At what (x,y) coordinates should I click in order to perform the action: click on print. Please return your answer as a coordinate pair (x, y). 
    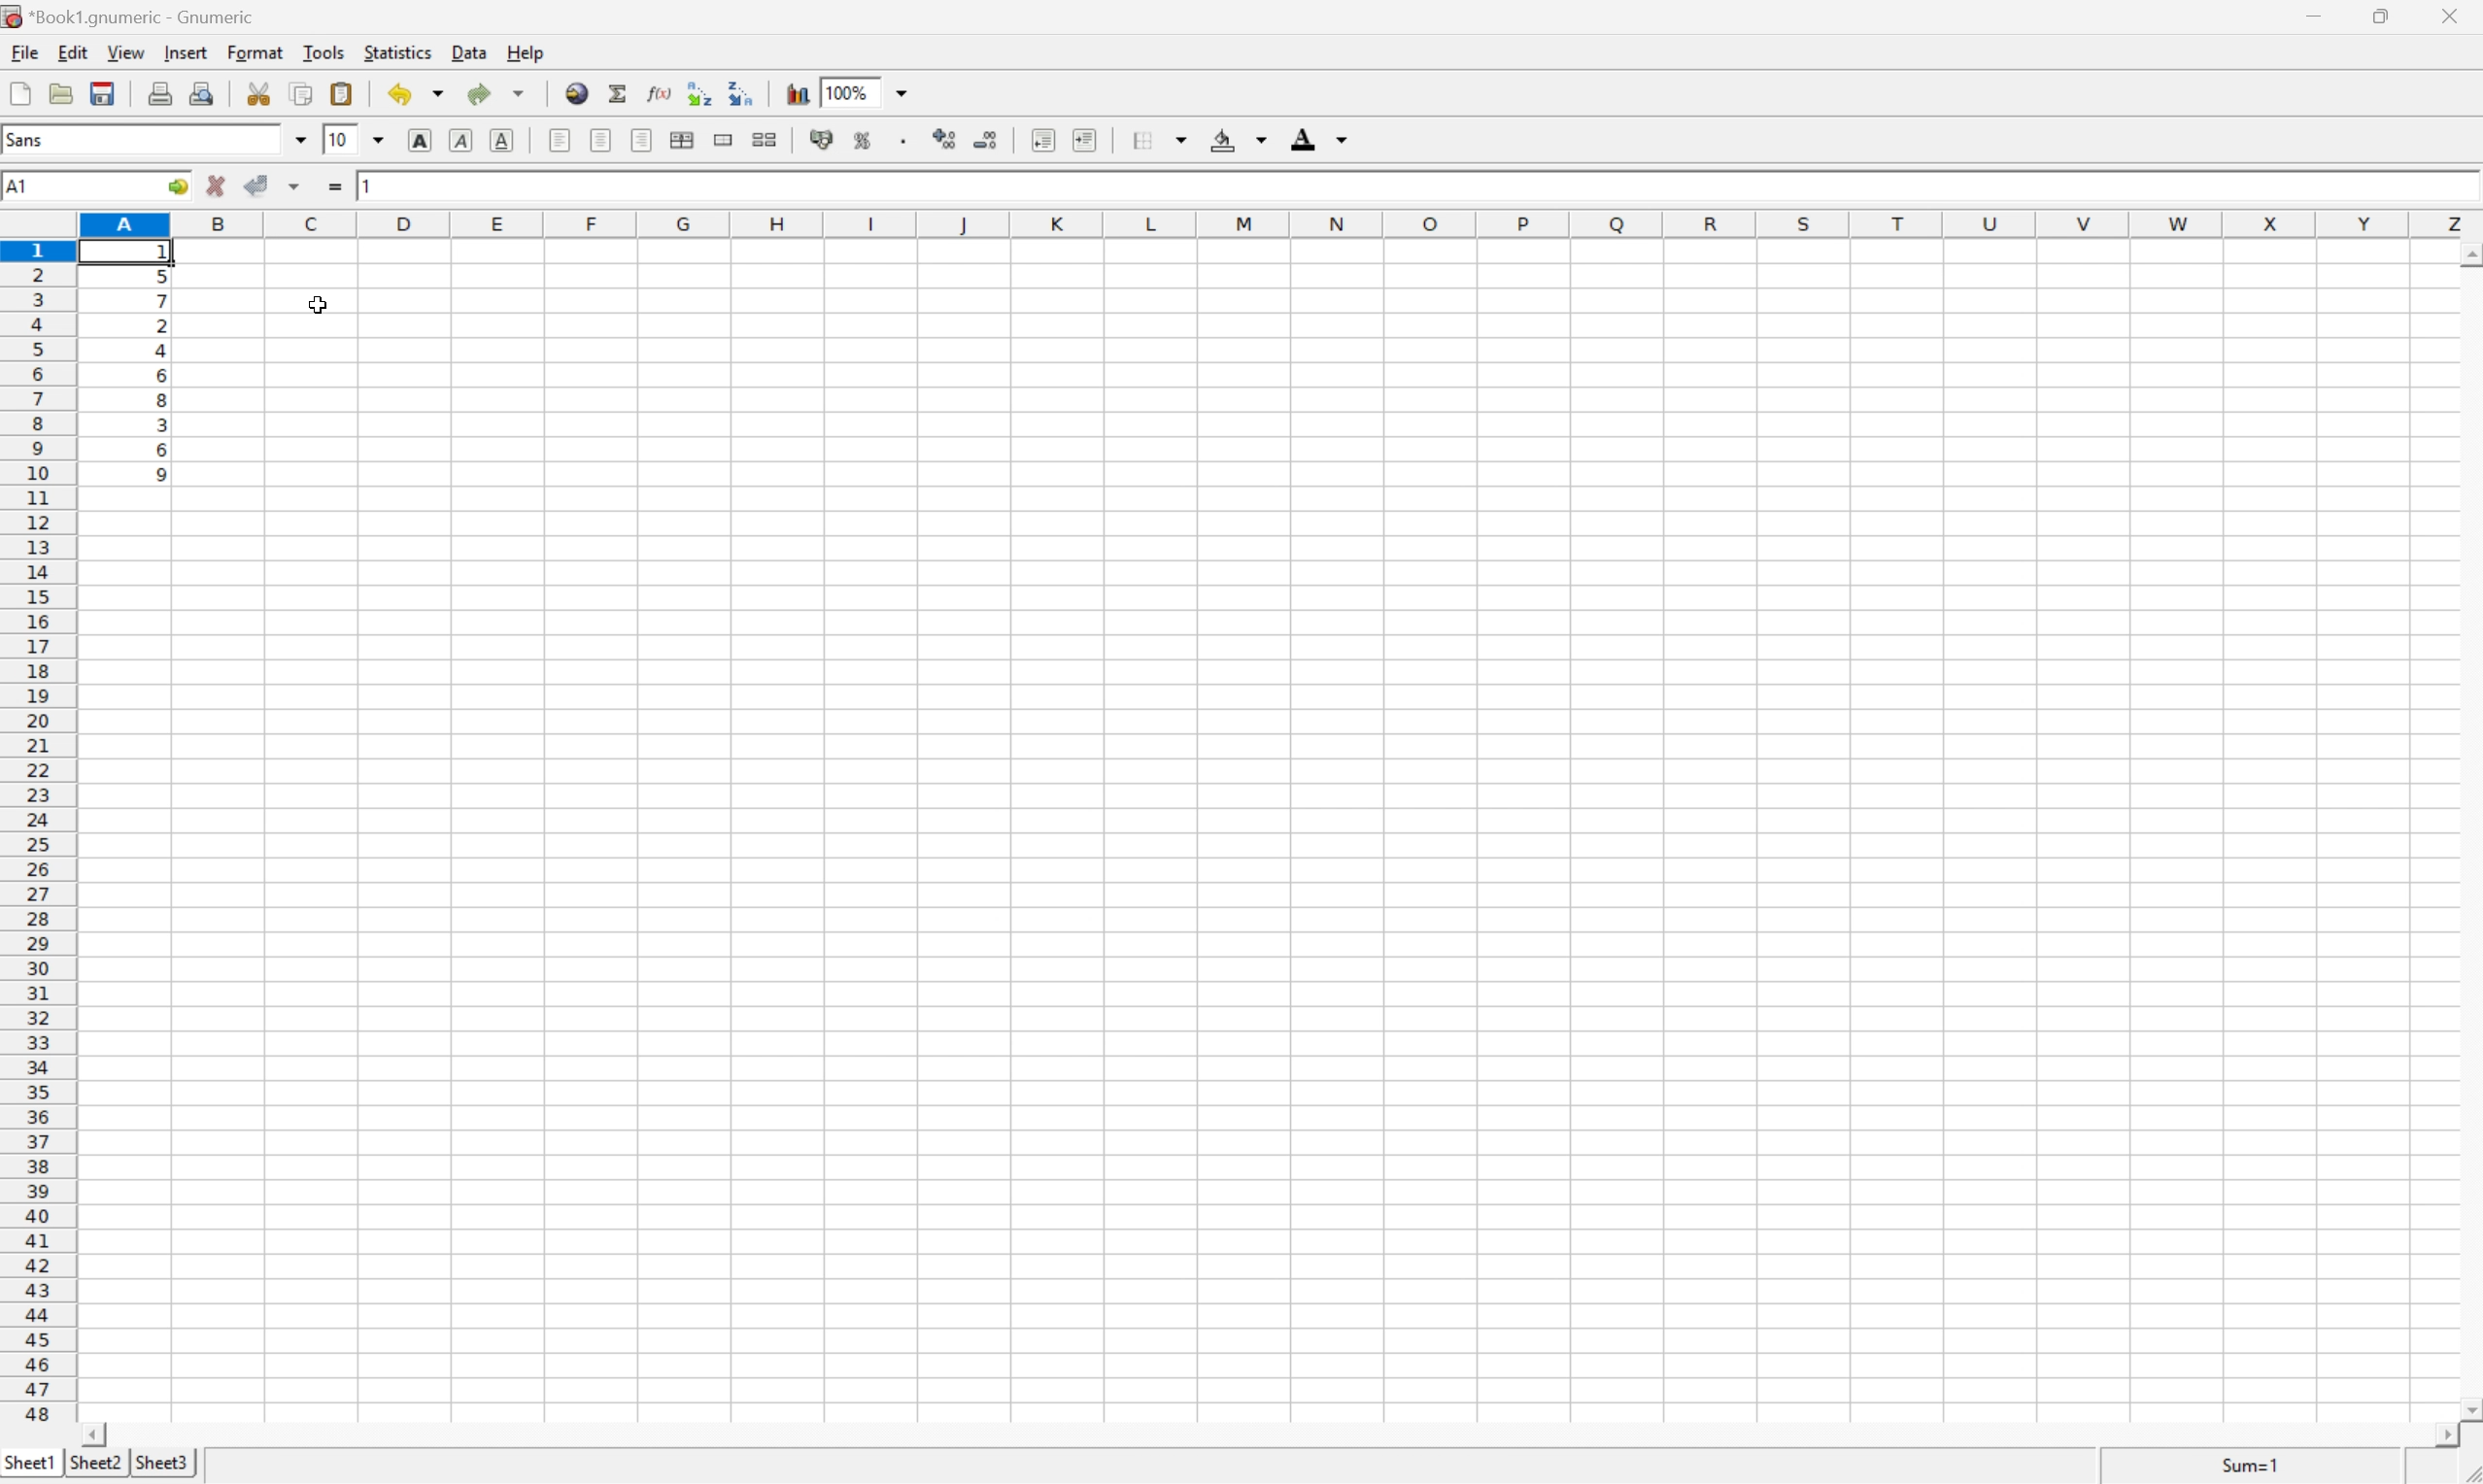
    Looking at the image, I should click on (160, 93).